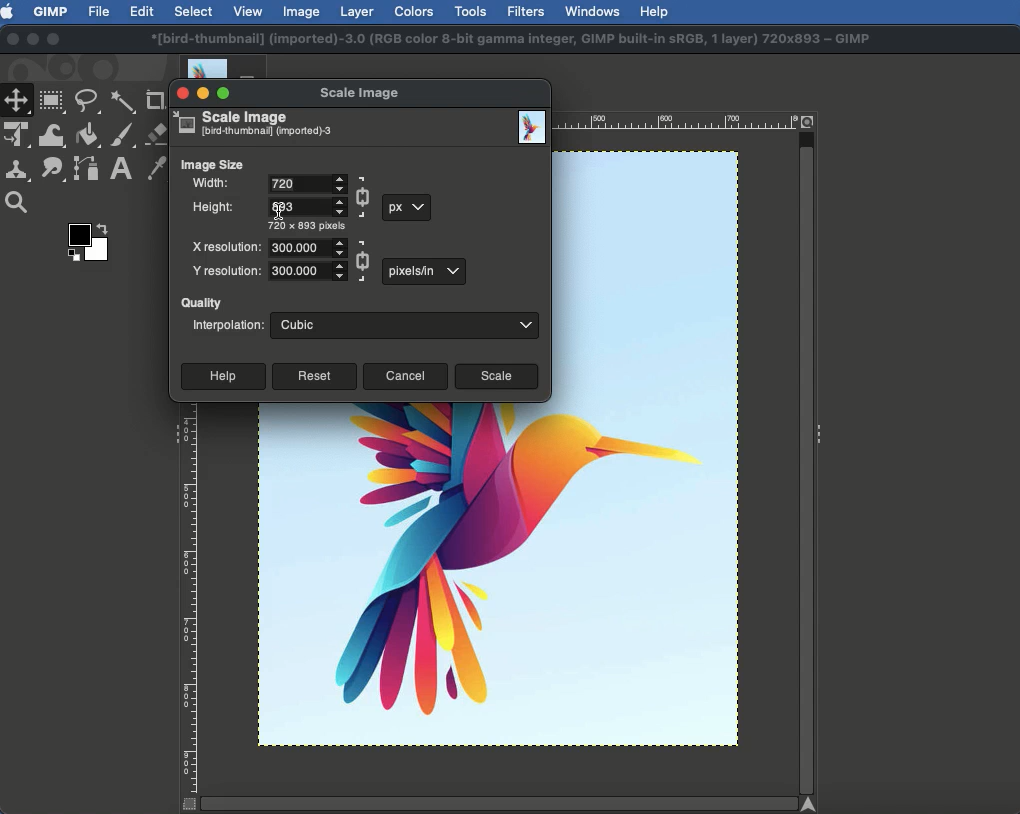 Image resolution: width=1020 pixels, height=814 pixels. Describe the element at coordinates (819, 437) in the screenshot. I see `Collapse` at that location.